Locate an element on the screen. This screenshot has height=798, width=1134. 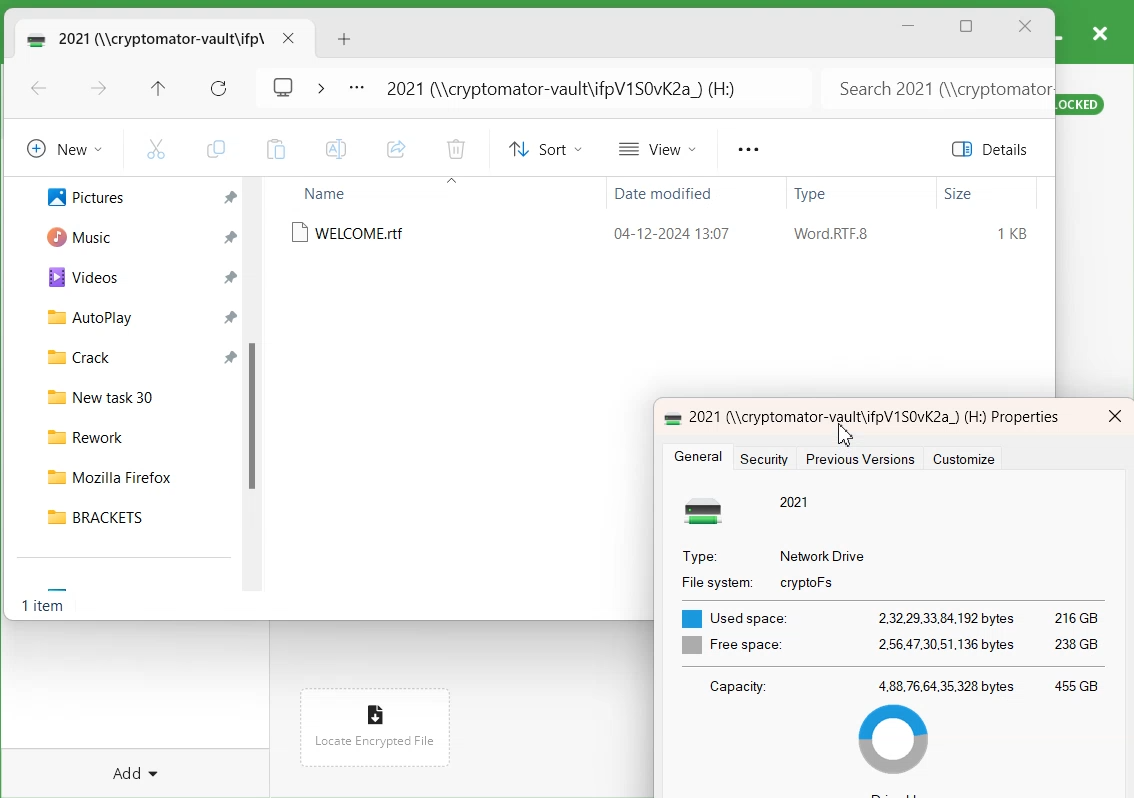
Vault Folder is located at coordinates (142, 38).